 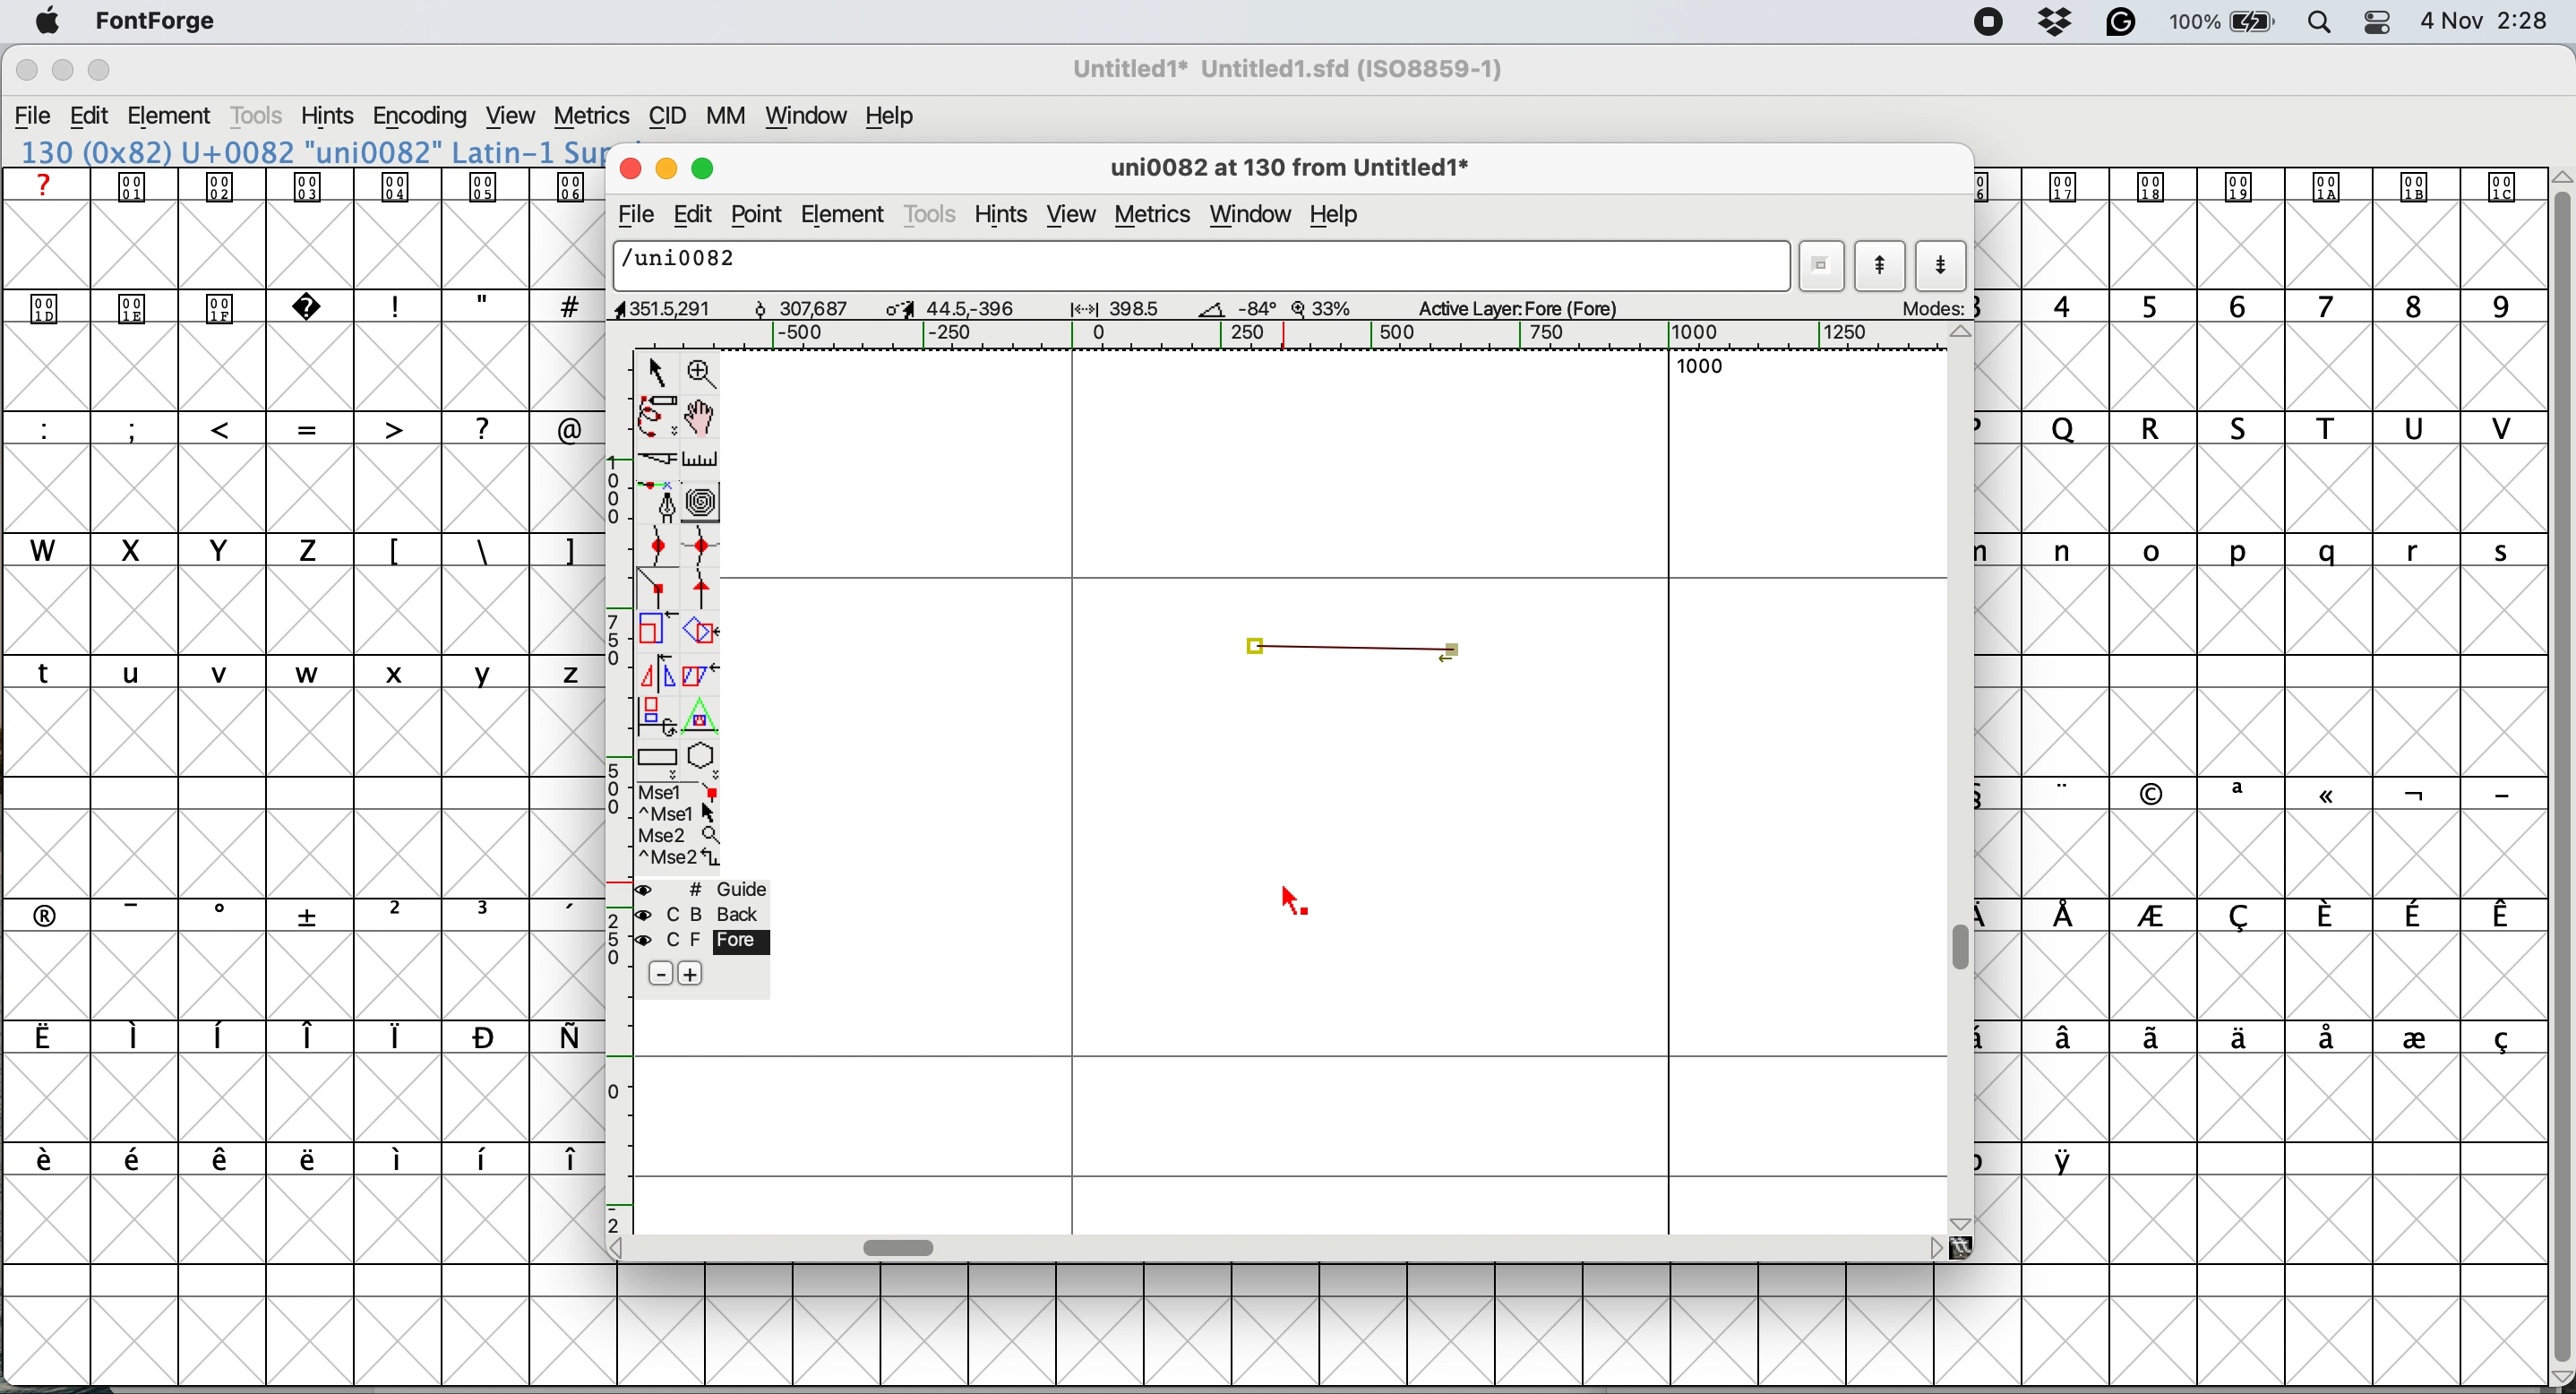 What do you see at coordinates (307, 152) in the screenshot?
I see `font name` at bounding box center [307, 152].